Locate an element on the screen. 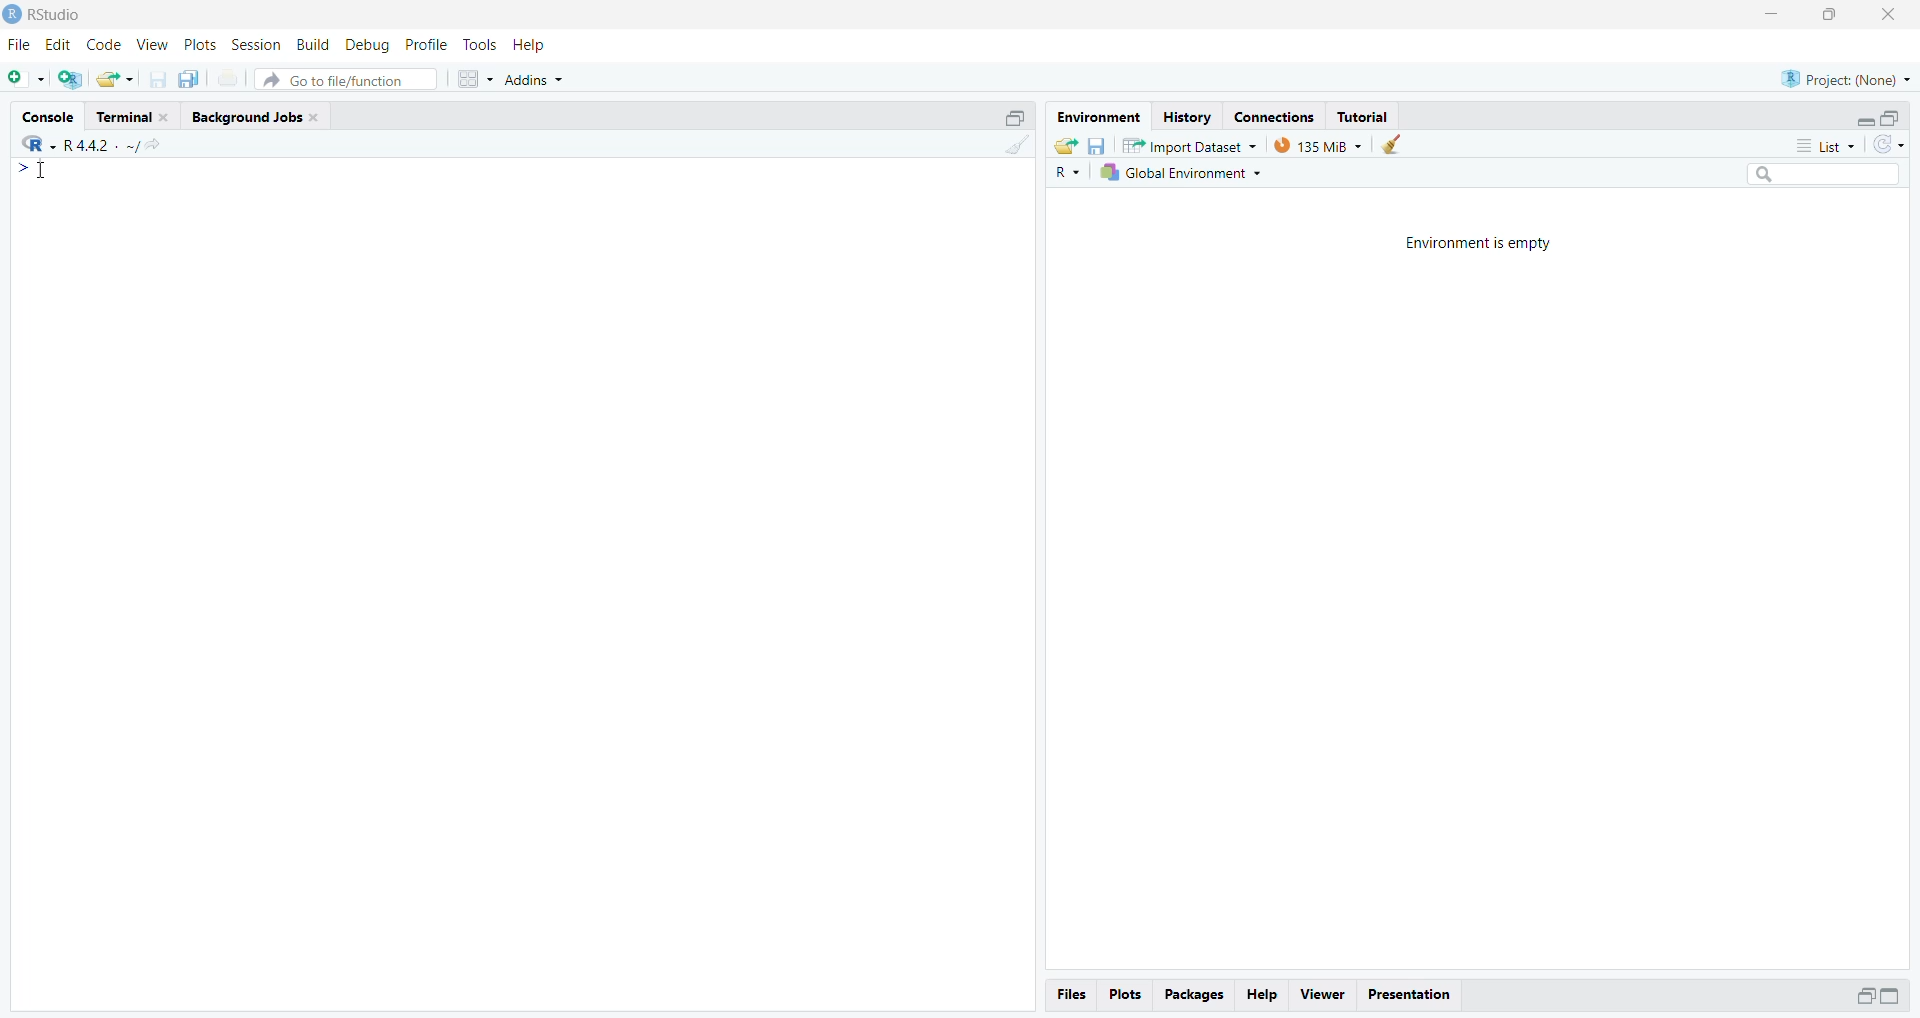 This screenshot has height=1018, width=1920. Import Dataset is located at coordinates (1190, 145).